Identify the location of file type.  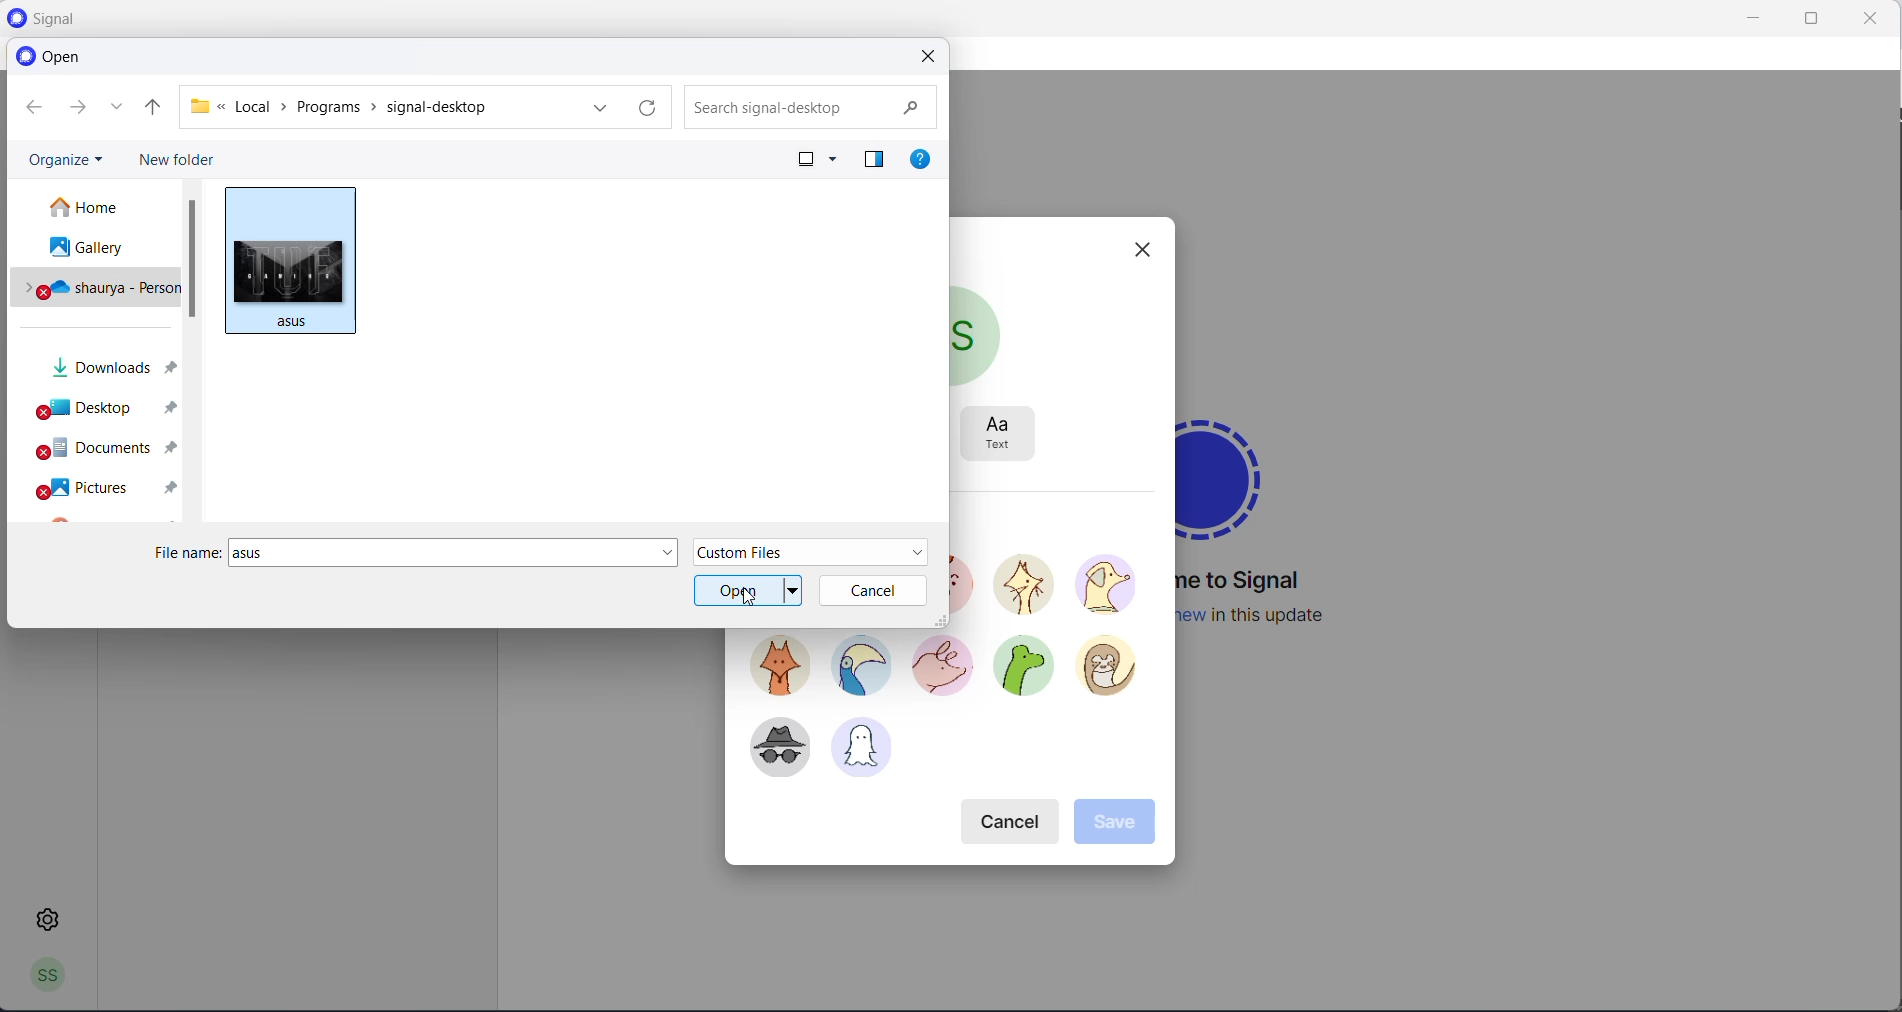
(811, 552).